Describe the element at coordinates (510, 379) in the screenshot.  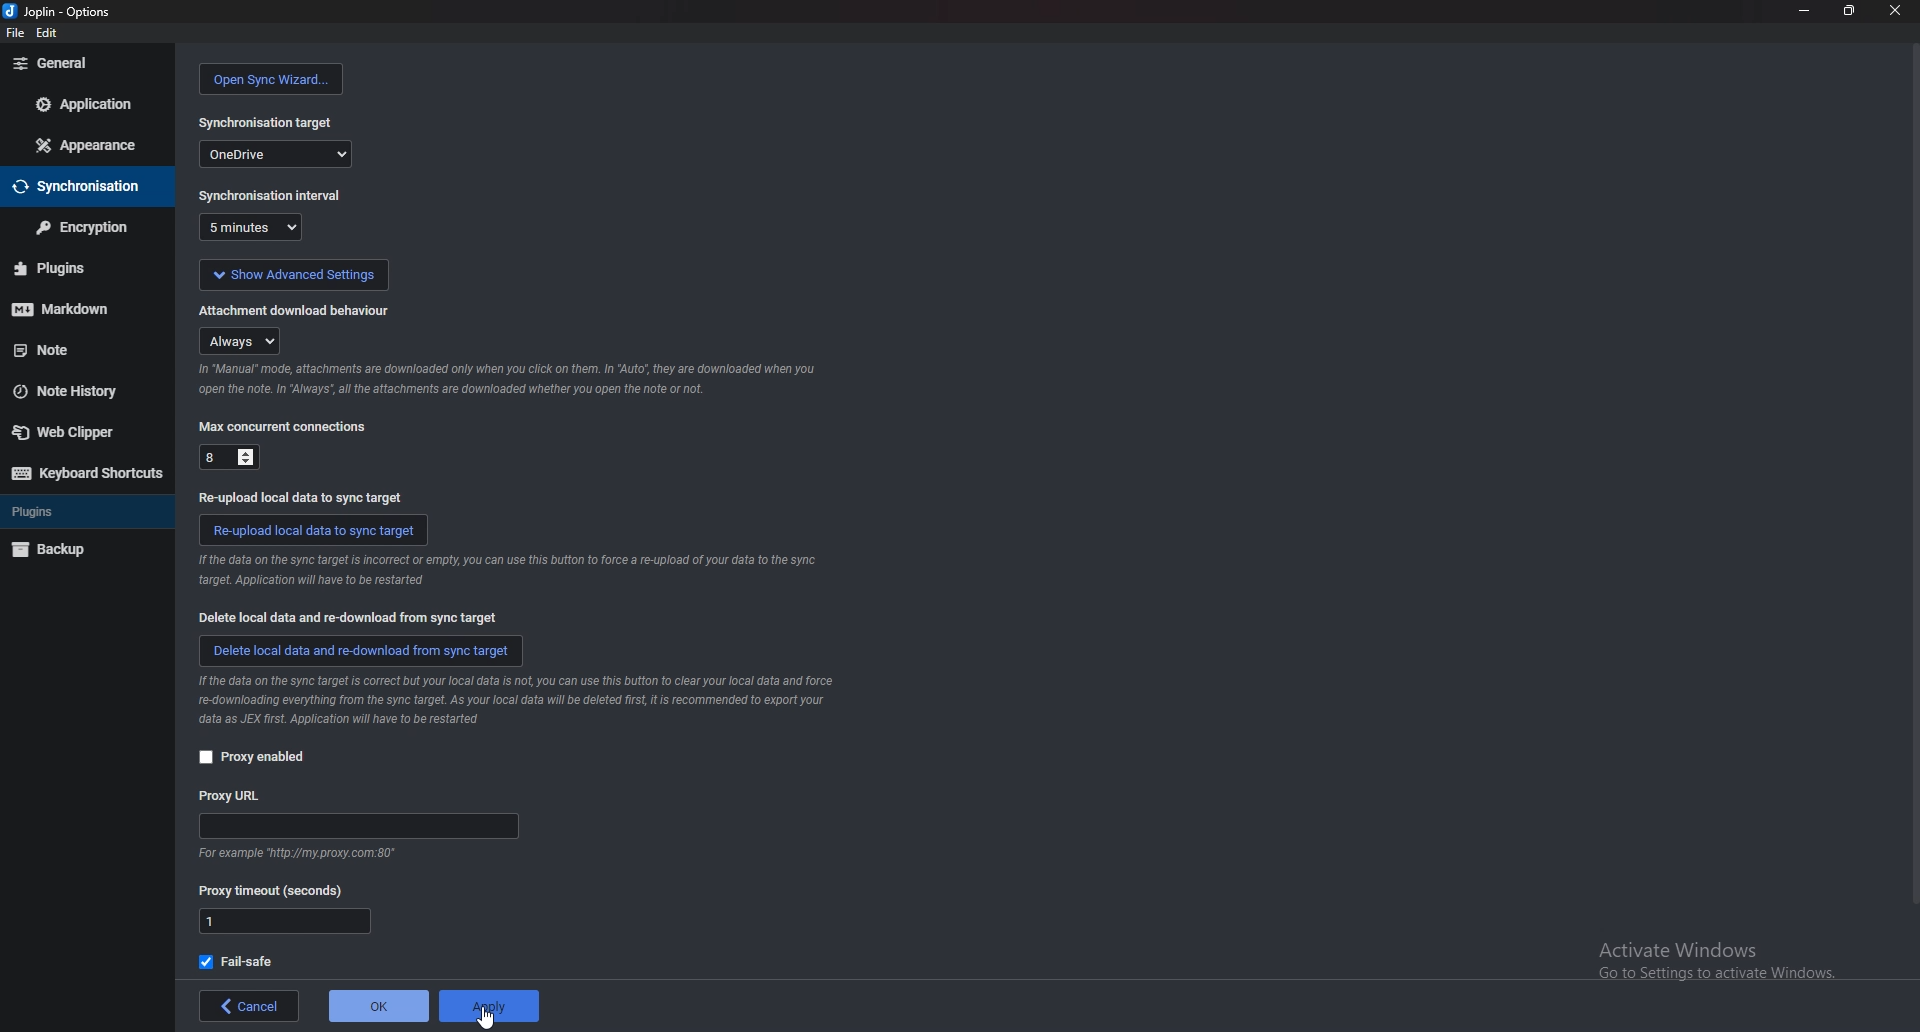
I see `info` at that location.